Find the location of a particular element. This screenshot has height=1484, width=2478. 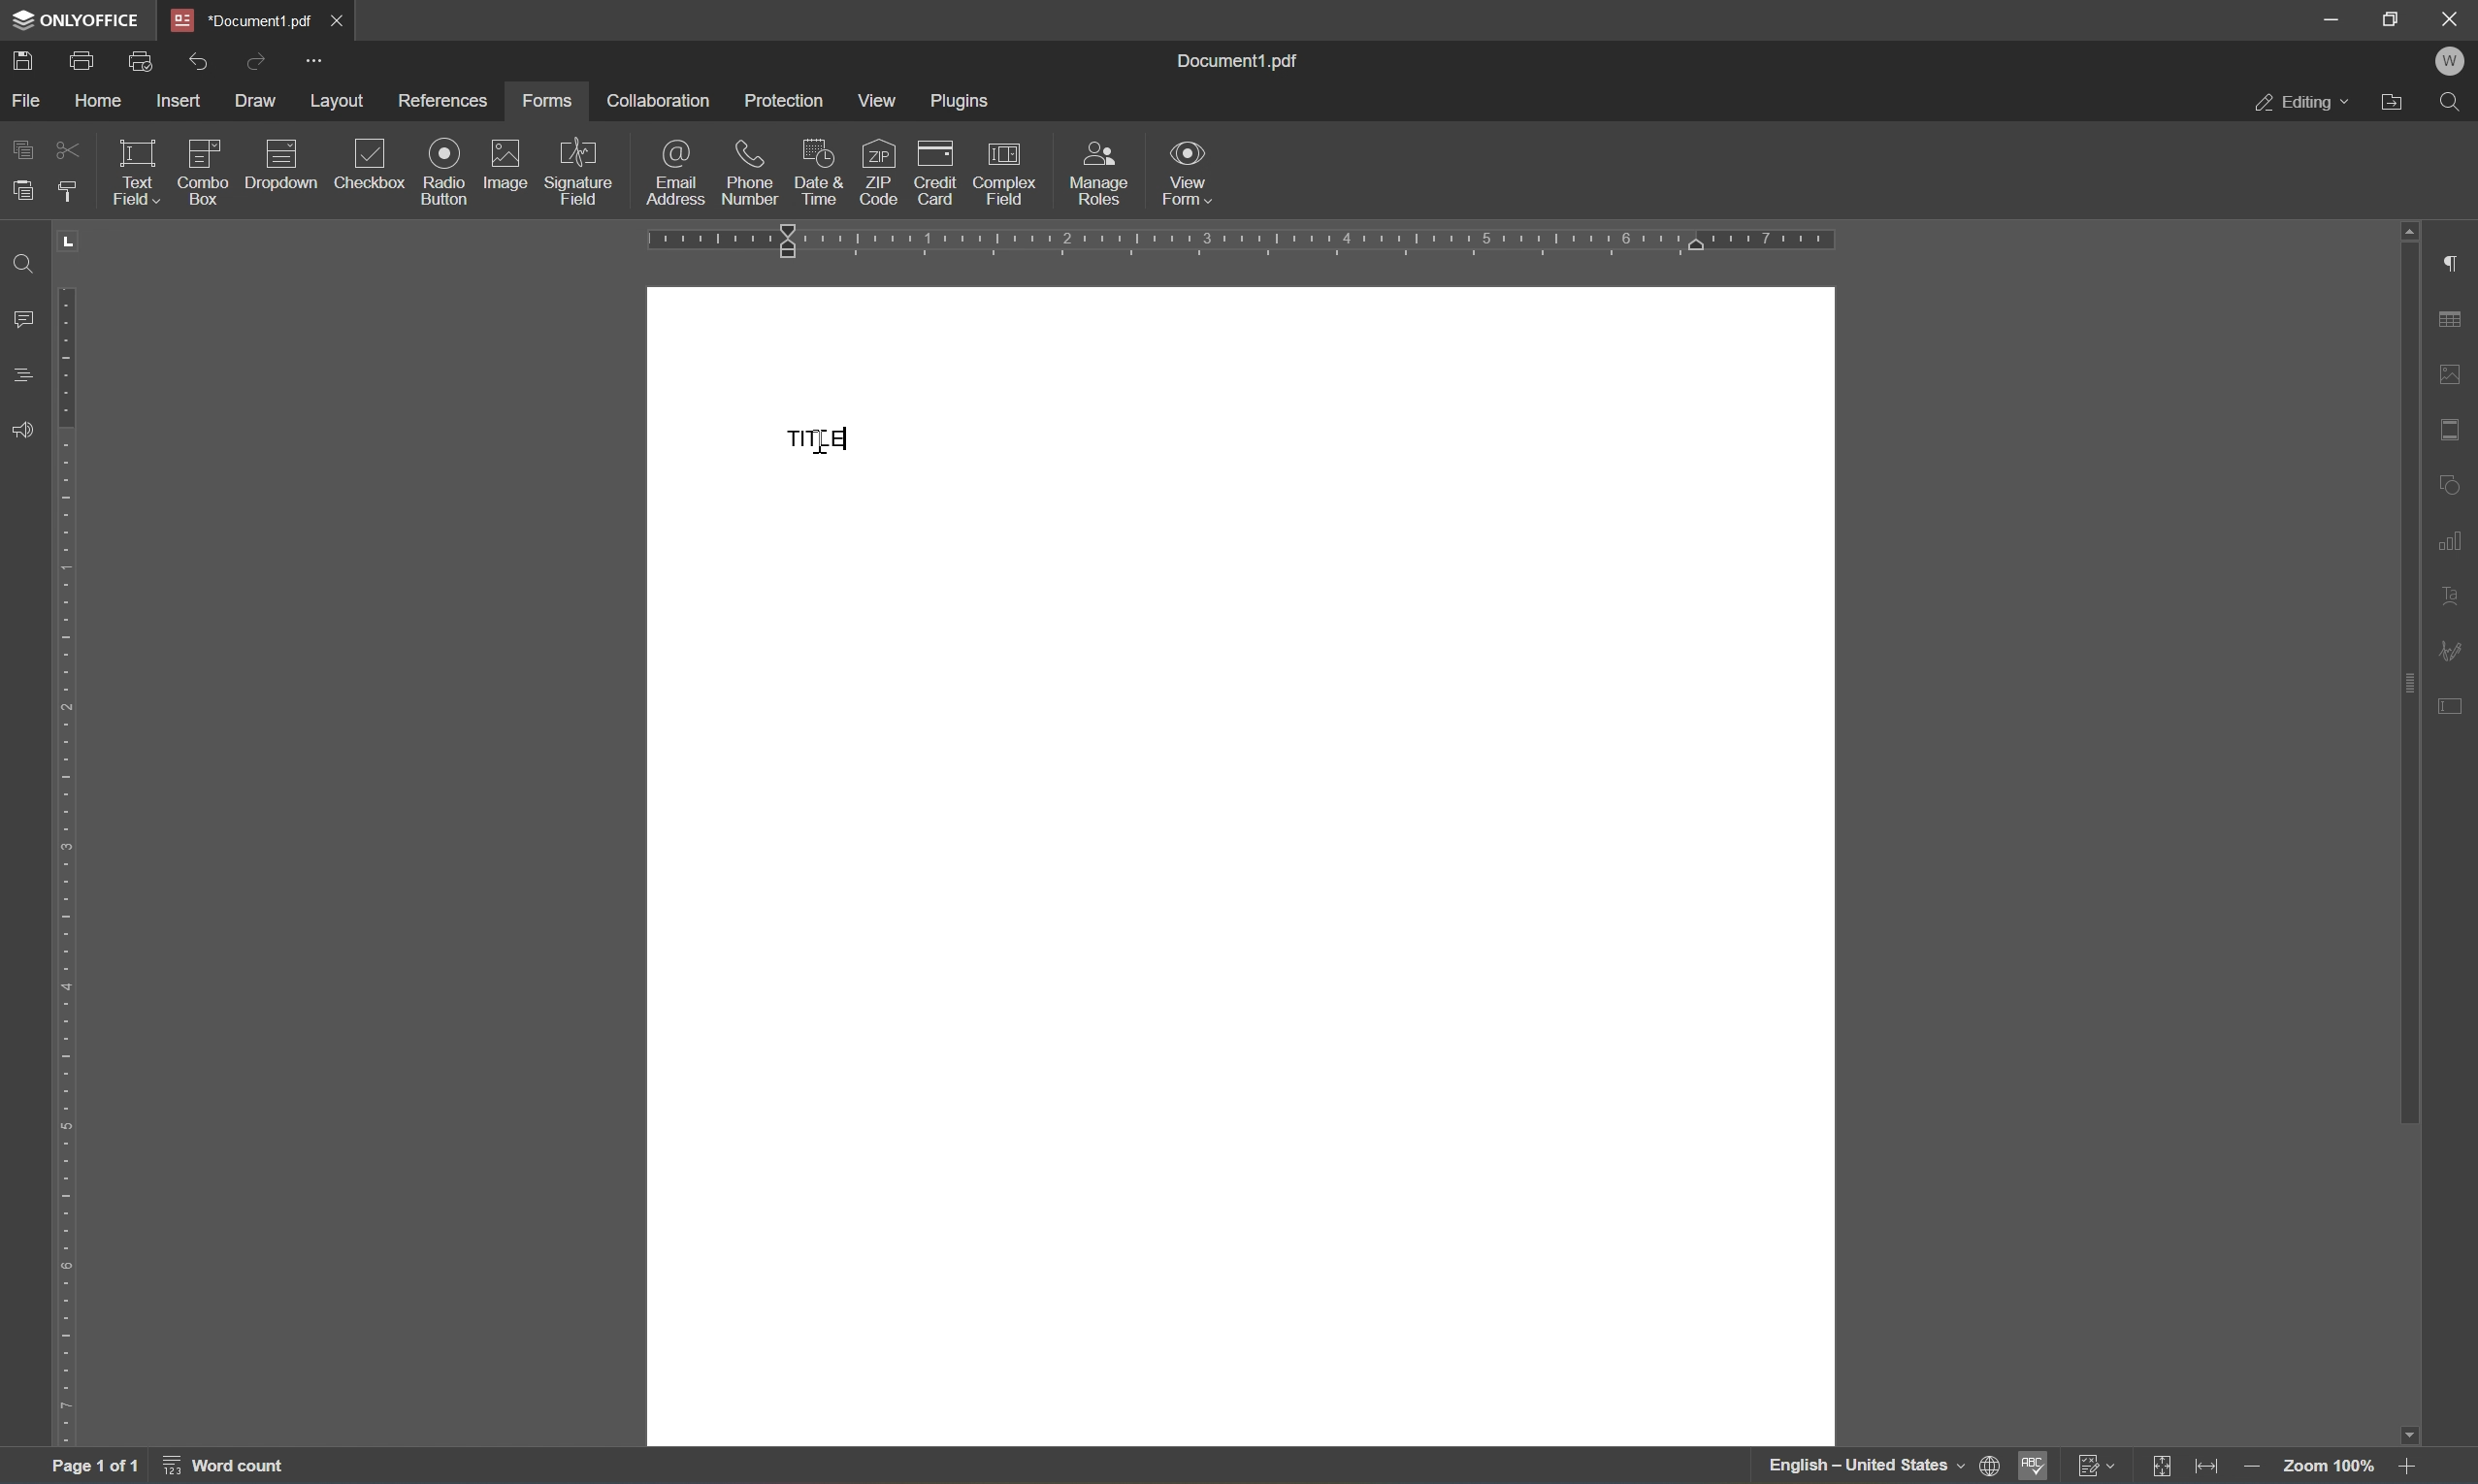

paste is located at coordinates (30, 192).